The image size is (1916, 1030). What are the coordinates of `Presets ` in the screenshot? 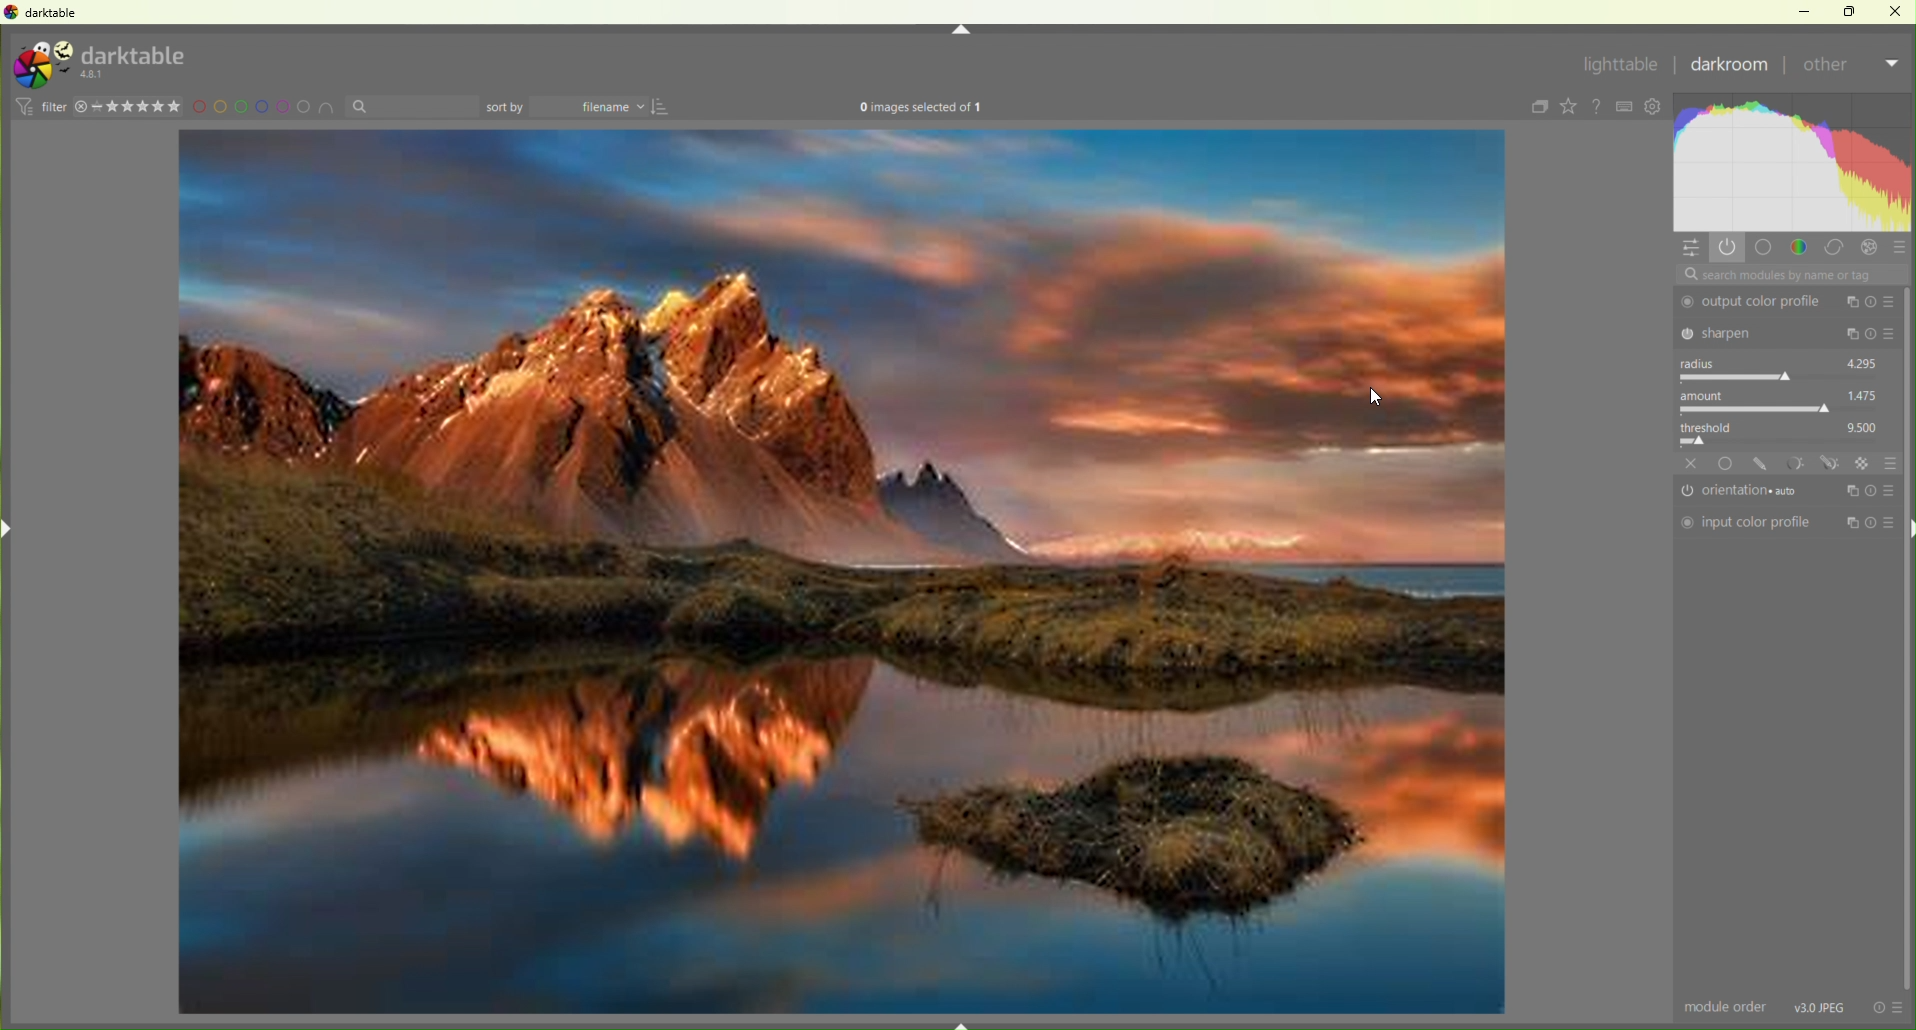 It's located at (1891, 462).